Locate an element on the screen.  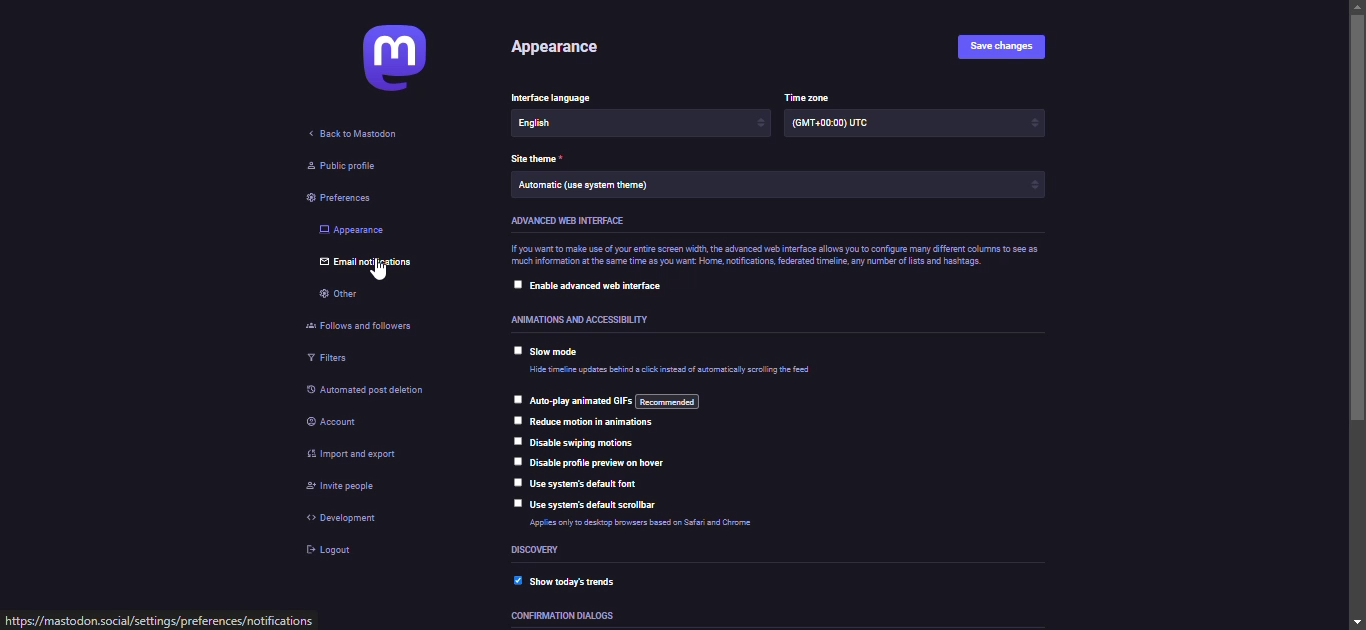
filters is located at coordinates (328, 360).